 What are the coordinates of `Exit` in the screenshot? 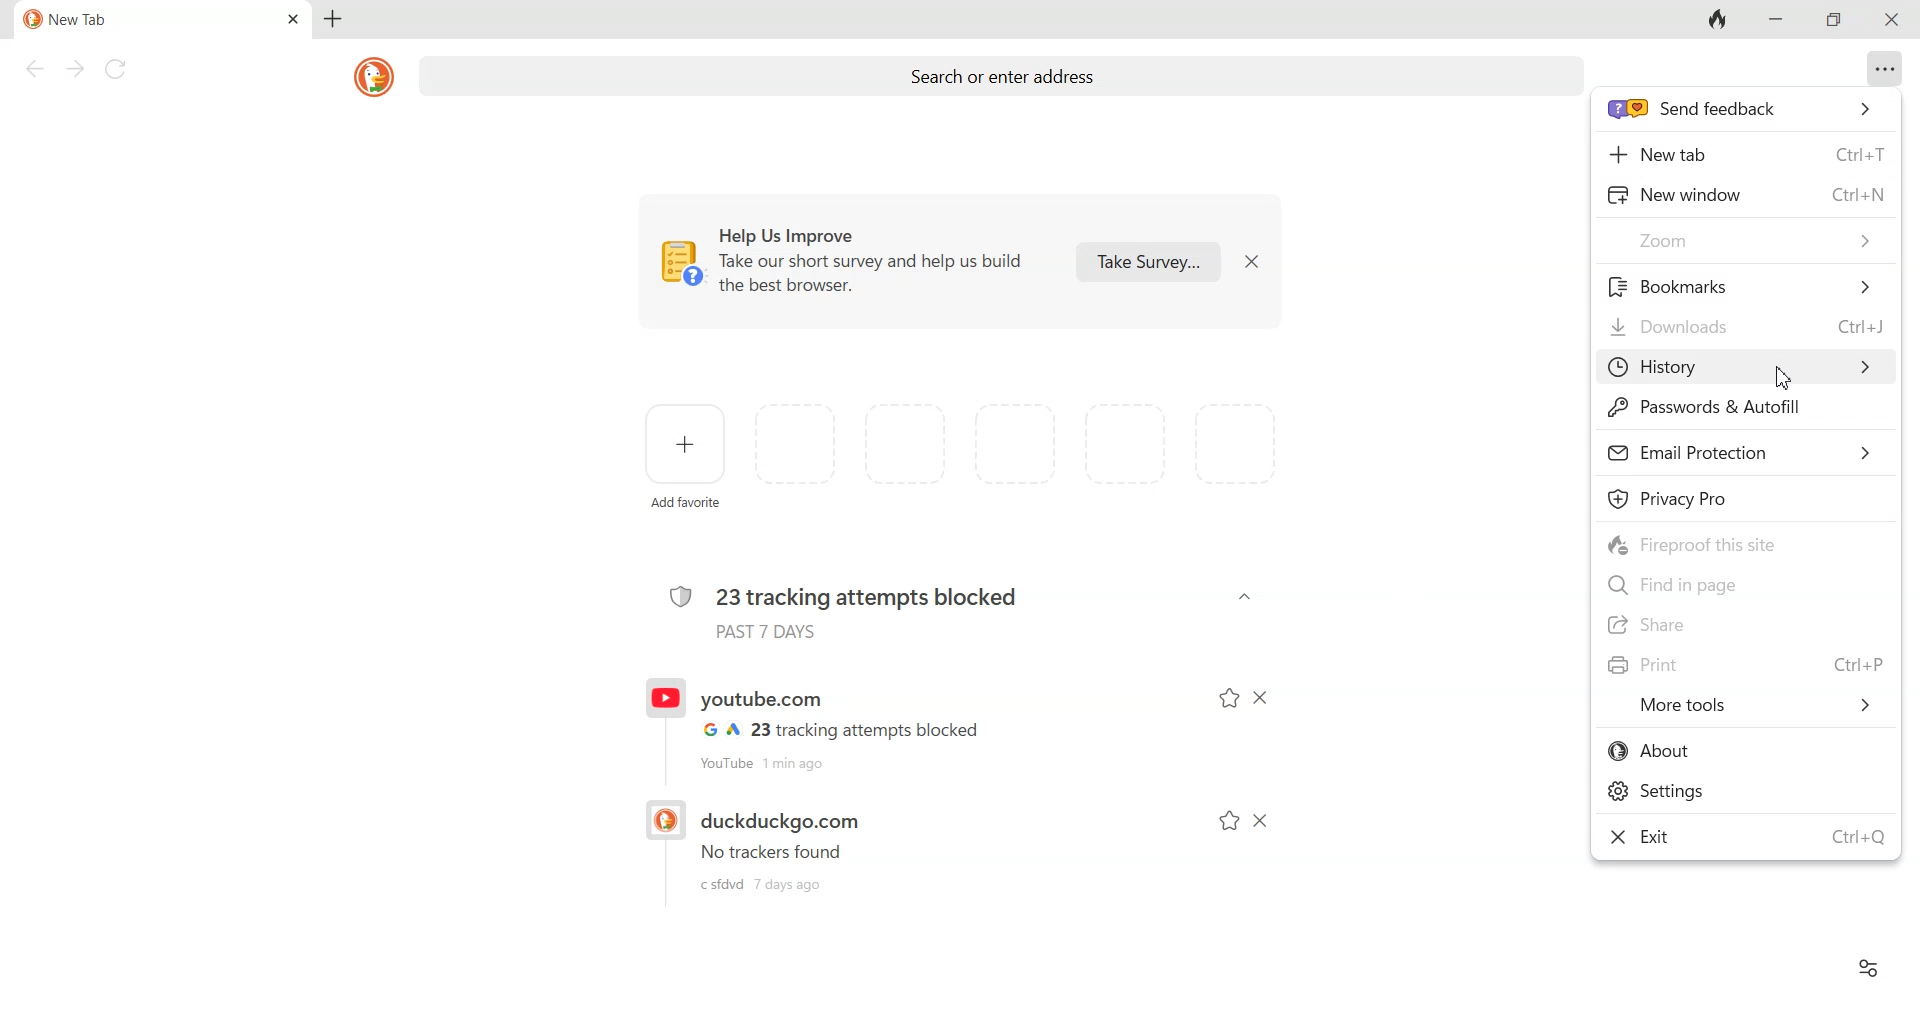 It's located at (1746, 835).